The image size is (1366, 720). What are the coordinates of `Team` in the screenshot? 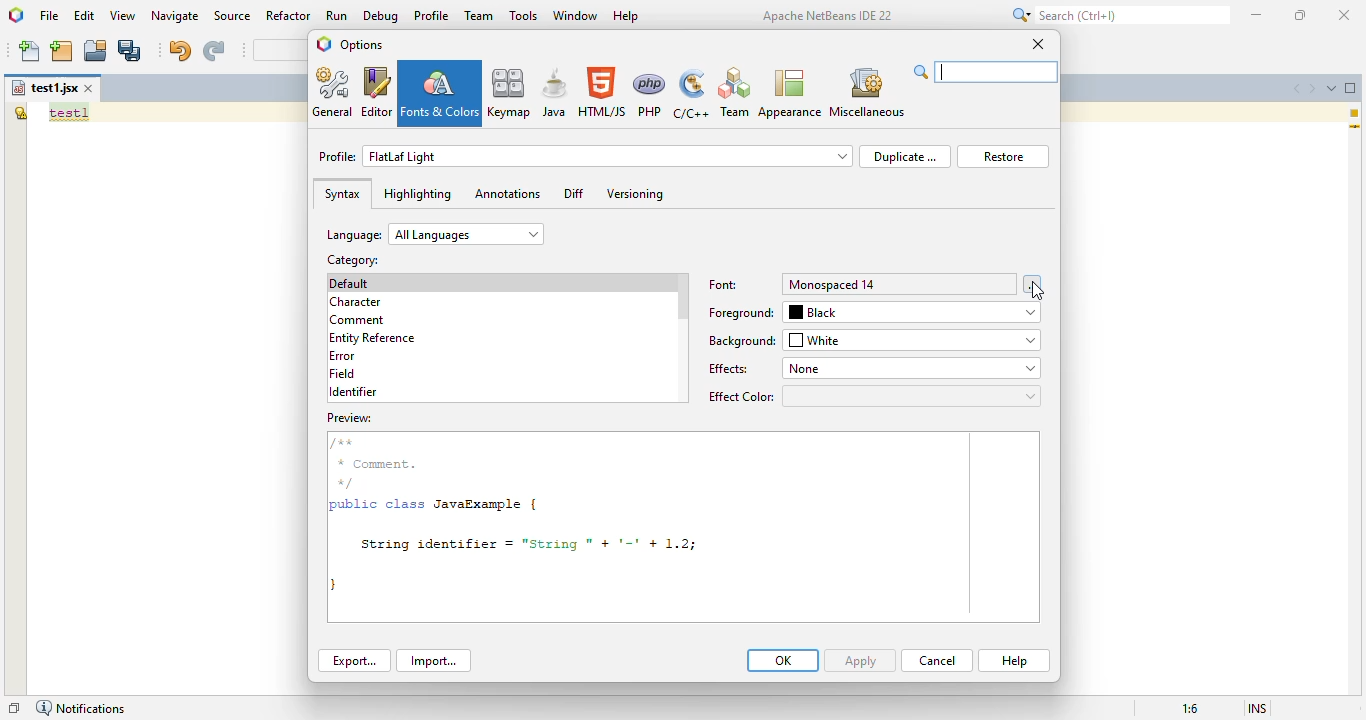 It's located at (734, 93).